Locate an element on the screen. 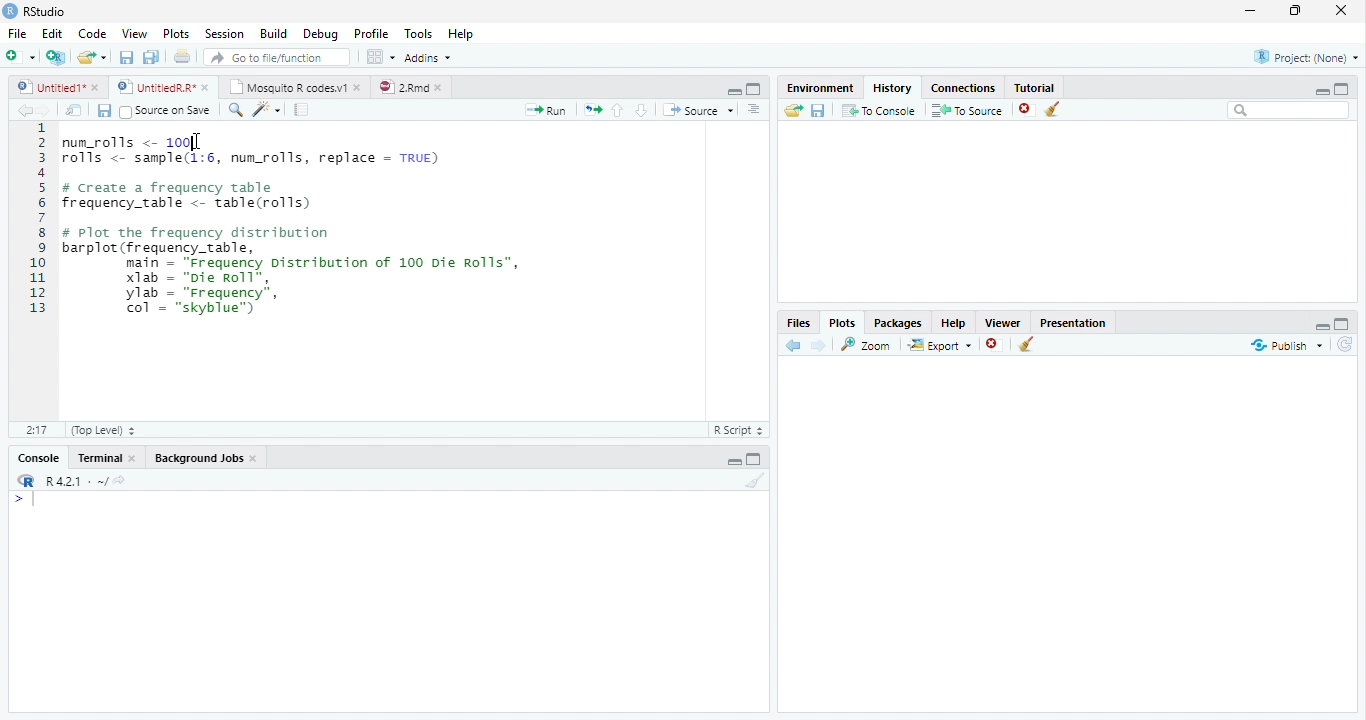  Expand Height is located at coordinates (755, 459).